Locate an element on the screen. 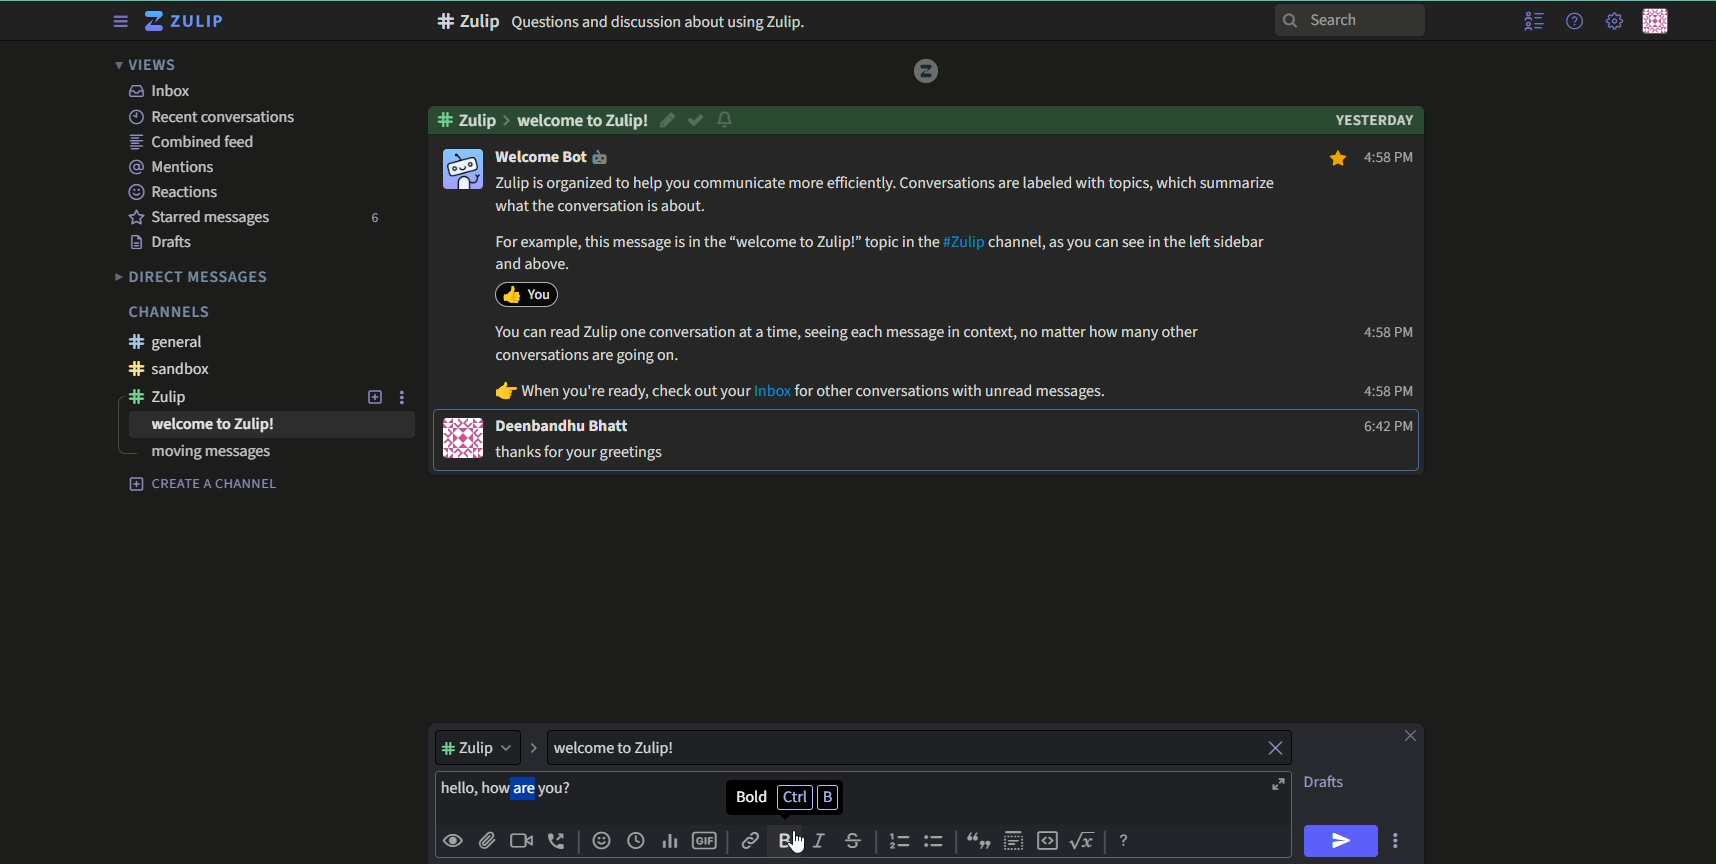 The height and width of the screenshot is (864, 1716). spoiler is located at coordinates (1014, 841).